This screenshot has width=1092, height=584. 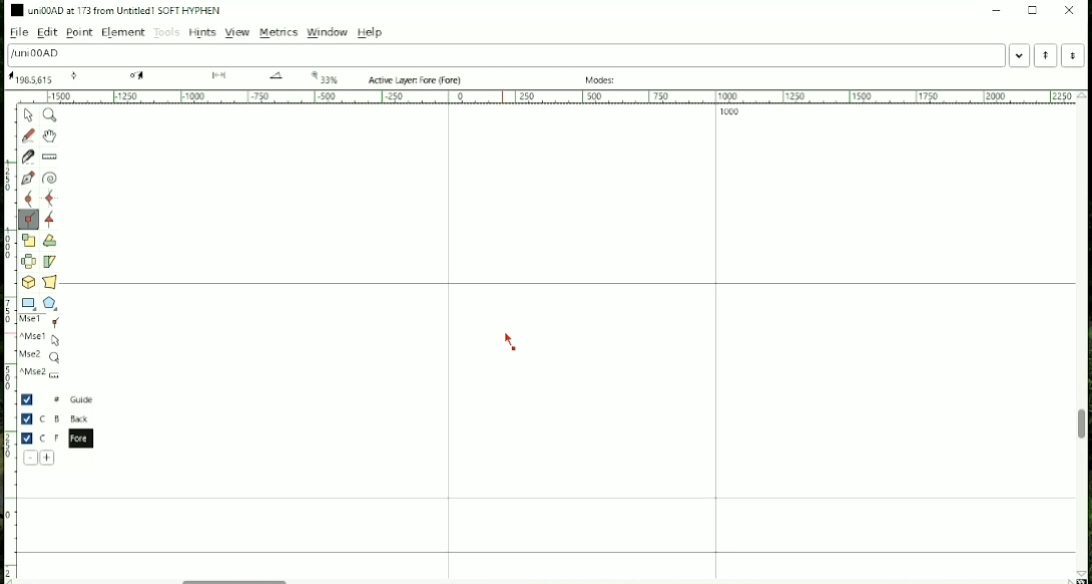 I want to click on Add a point, then drag out its control points, so click(x=29, y=178).